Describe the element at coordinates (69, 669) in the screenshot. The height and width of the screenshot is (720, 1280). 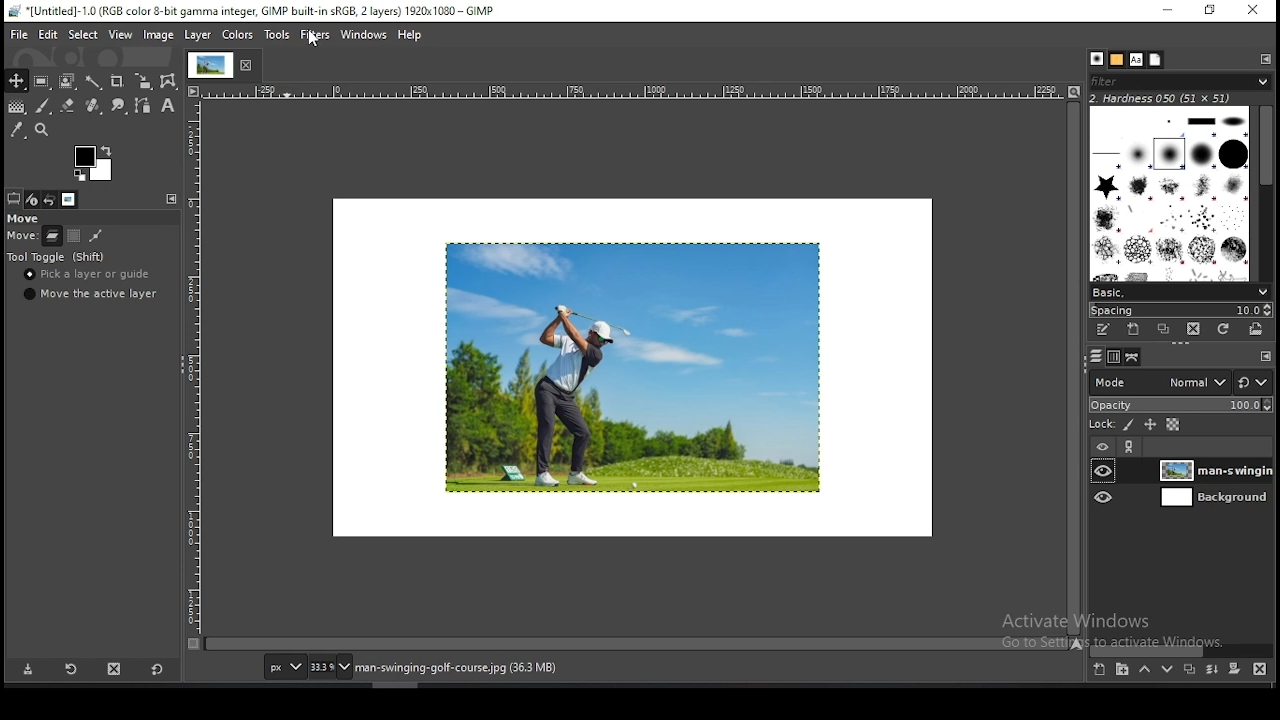
I see `restore tool preset` at that location.